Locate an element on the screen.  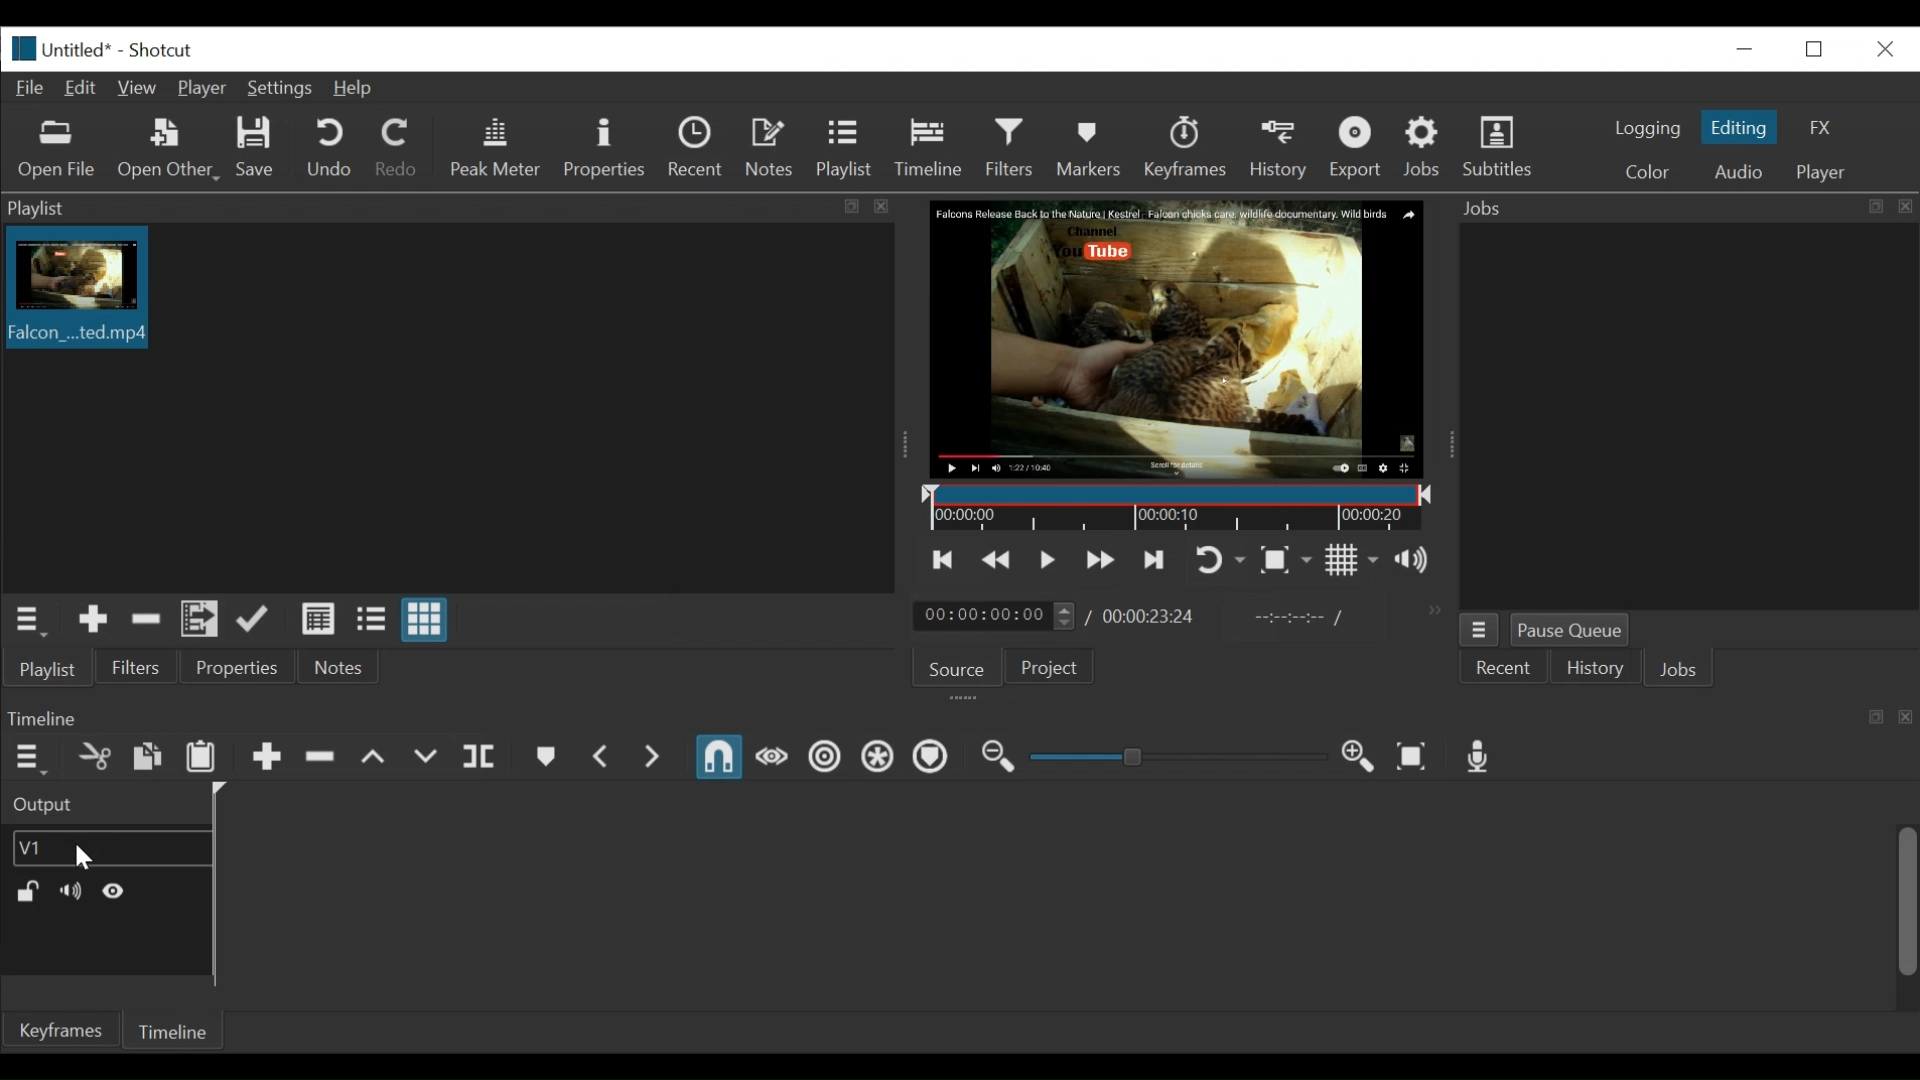
Open file is located at coordinates (56, 151).